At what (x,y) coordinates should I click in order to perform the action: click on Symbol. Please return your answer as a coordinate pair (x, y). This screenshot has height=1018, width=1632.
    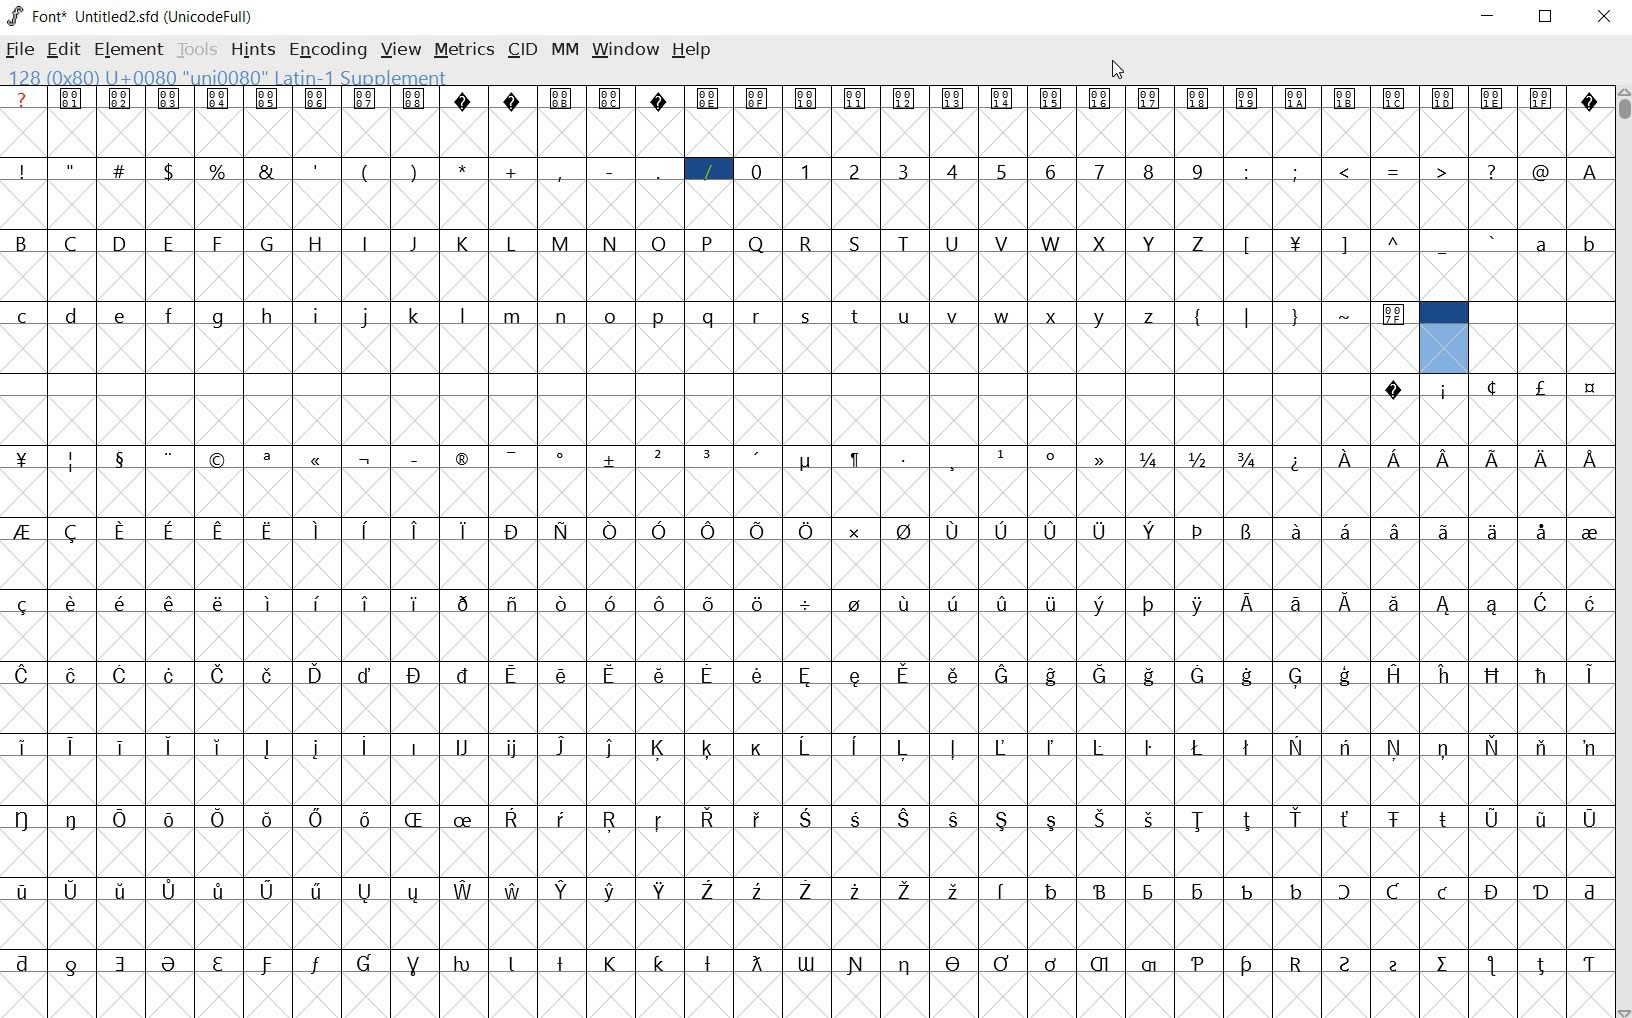
    Looking at the image, I should click on (1297, 241).